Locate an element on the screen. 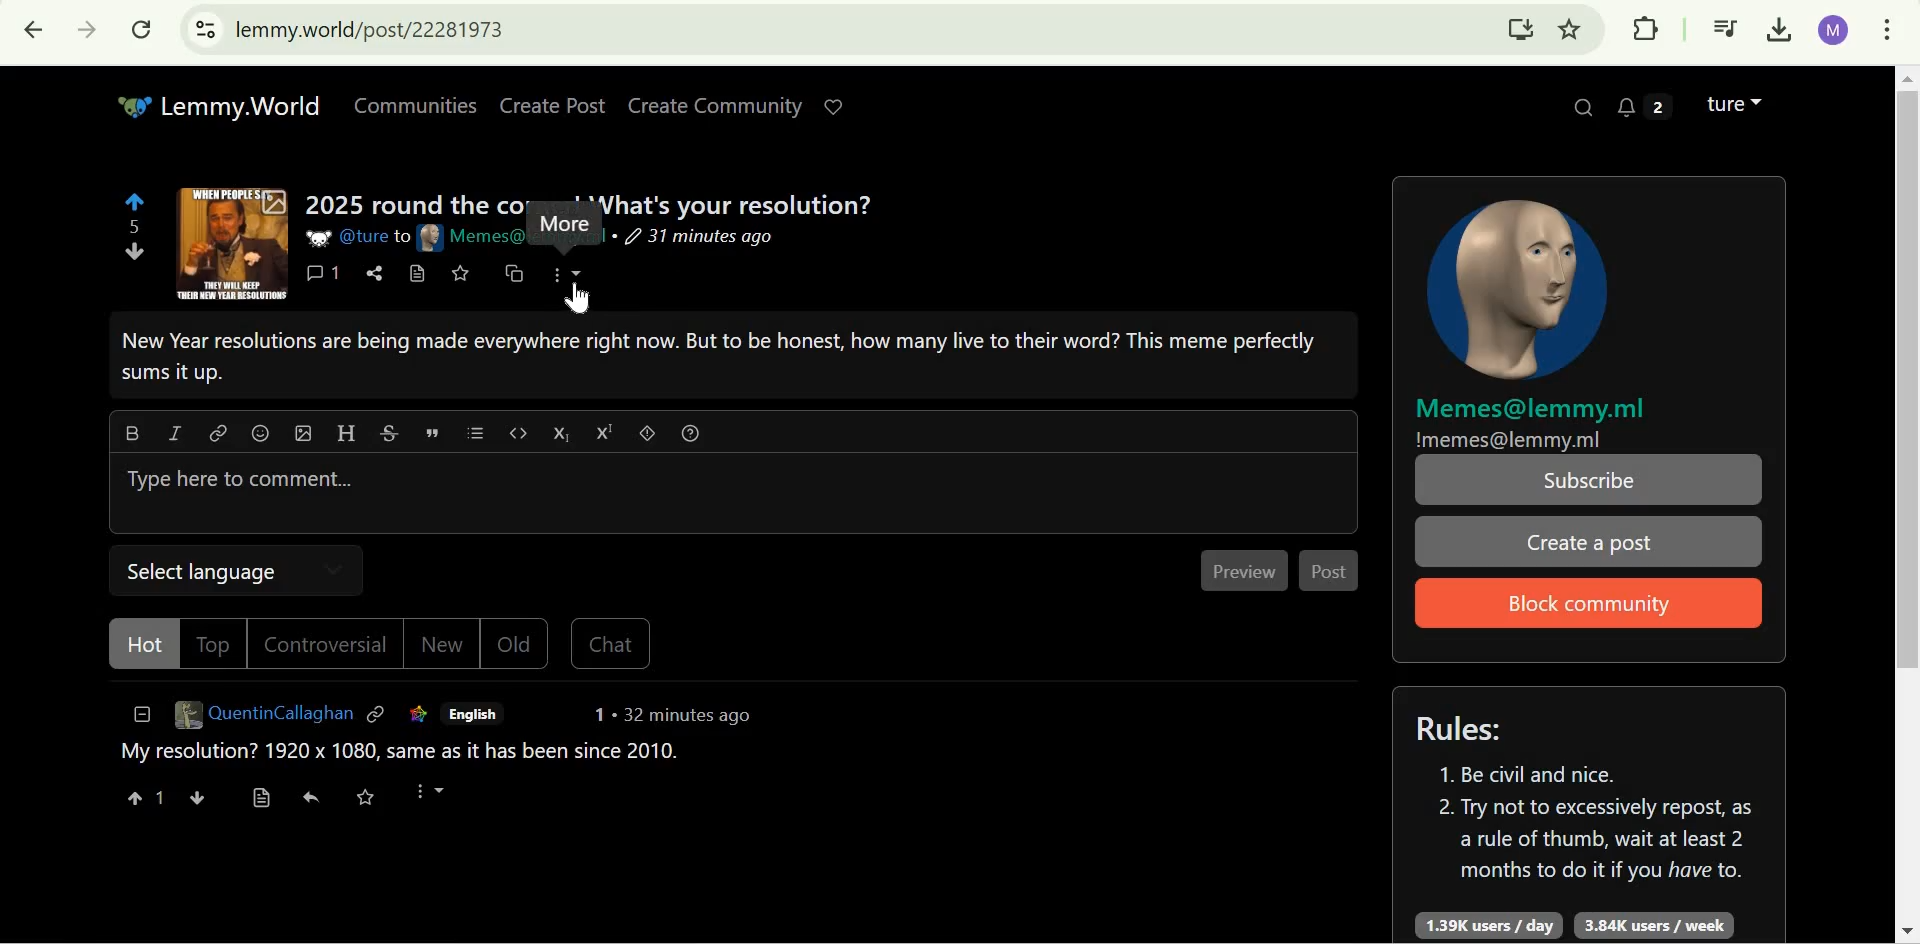  collapse is located at coordinates (143, 713).